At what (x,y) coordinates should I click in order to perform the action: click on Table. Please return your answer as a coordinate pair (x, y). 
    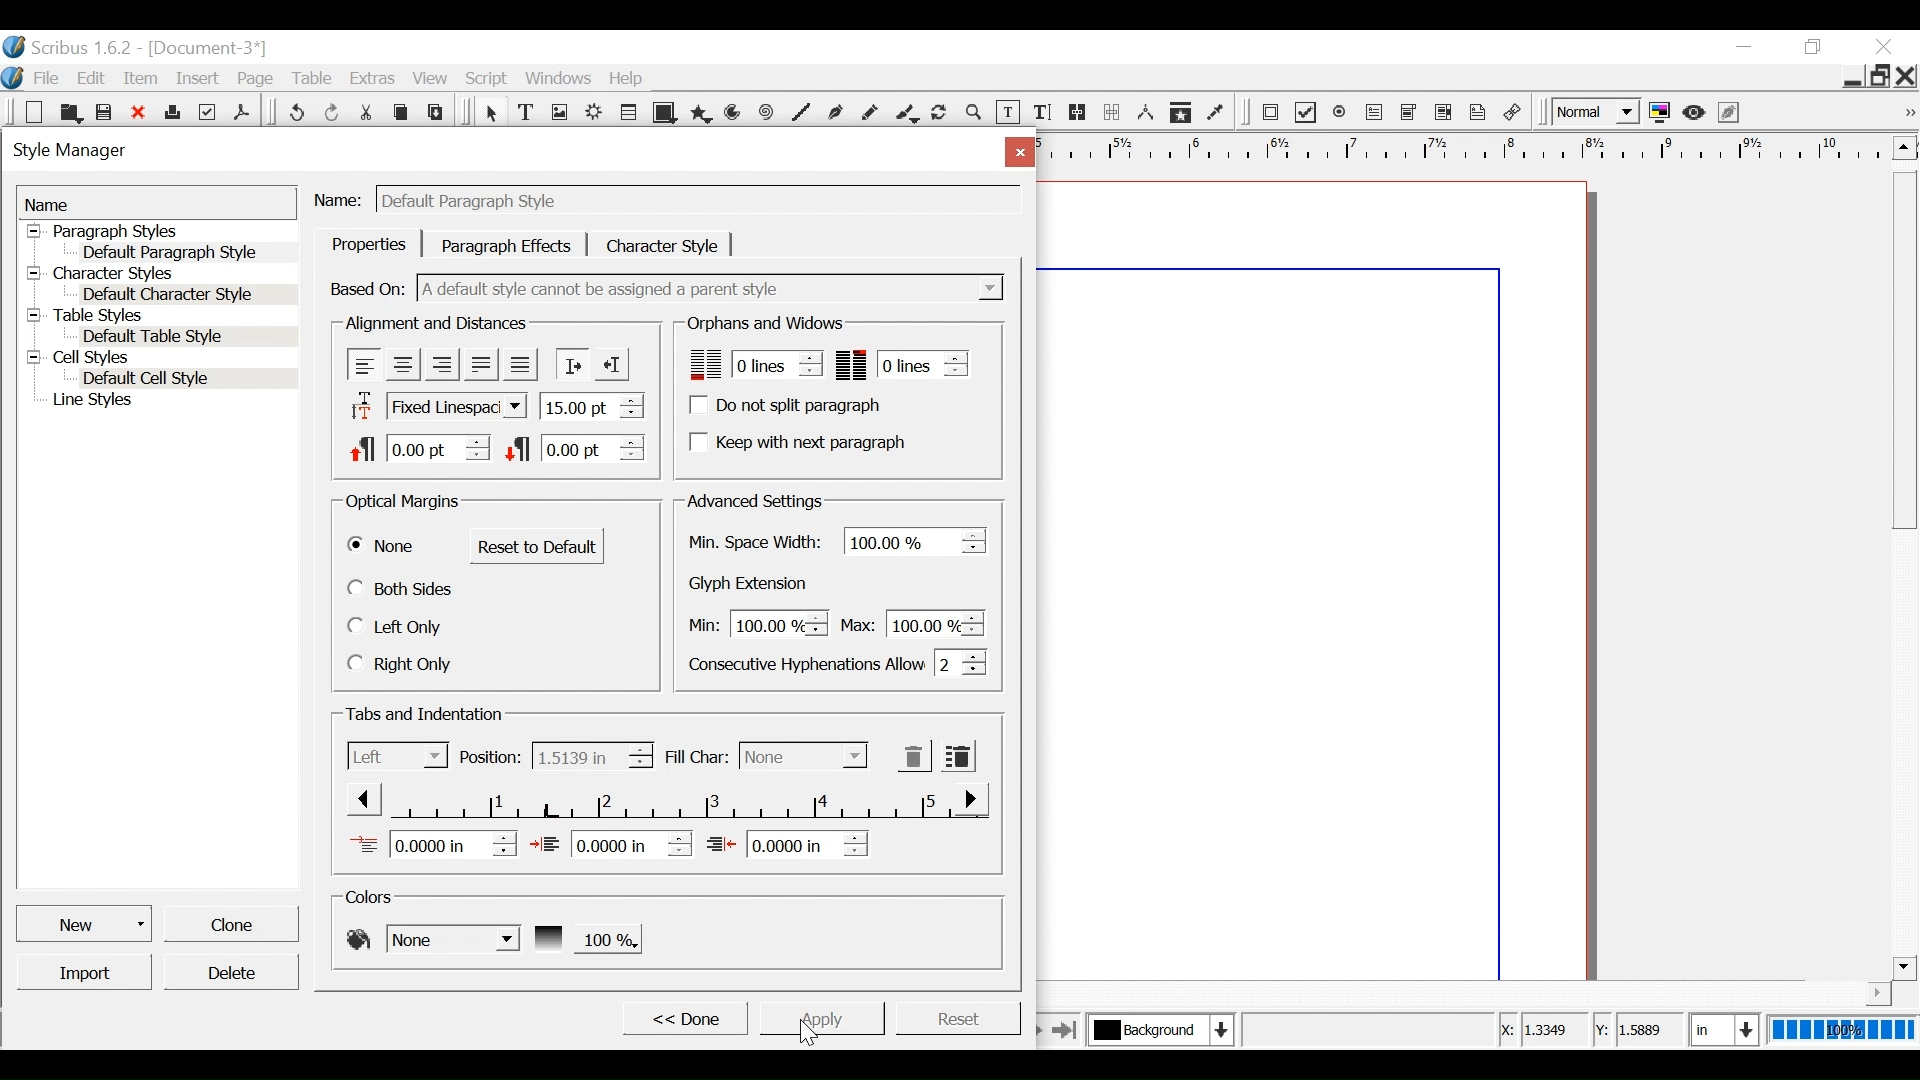
    Looking at the image, I should click on (631, 113).